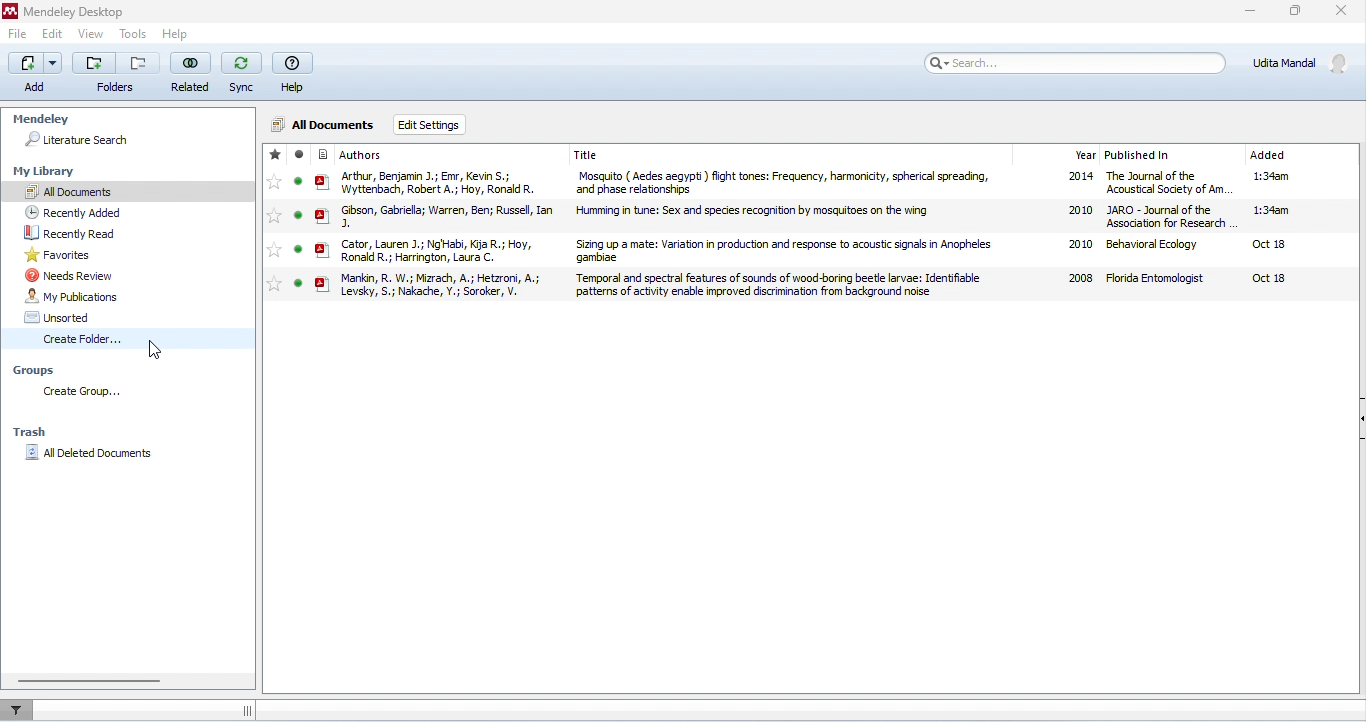 This screenshot has height=722, width=1366. What do you see at coordinates (18, 33) in the screenshot?
I see `file` at bounding box center [18, 33].